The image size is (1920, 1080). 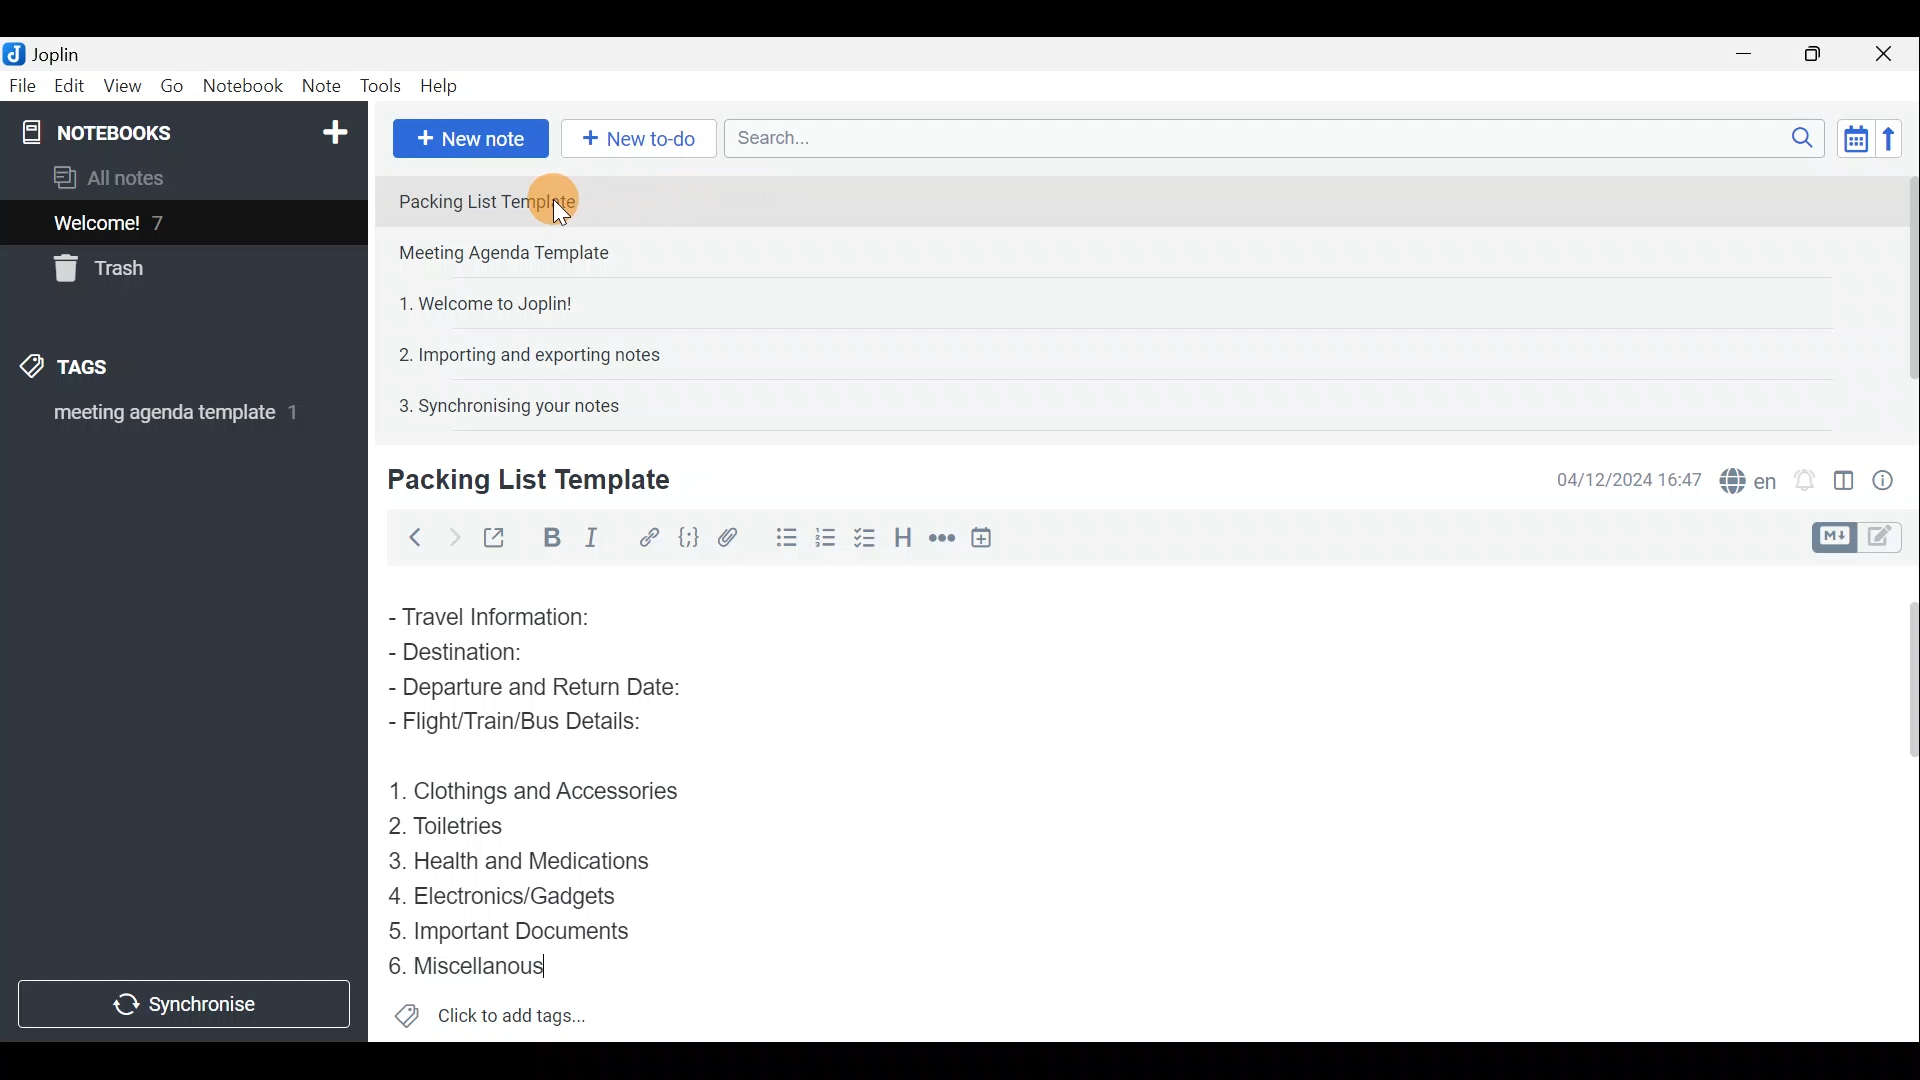 I want to click on cursor, so click(x=559, y=214).